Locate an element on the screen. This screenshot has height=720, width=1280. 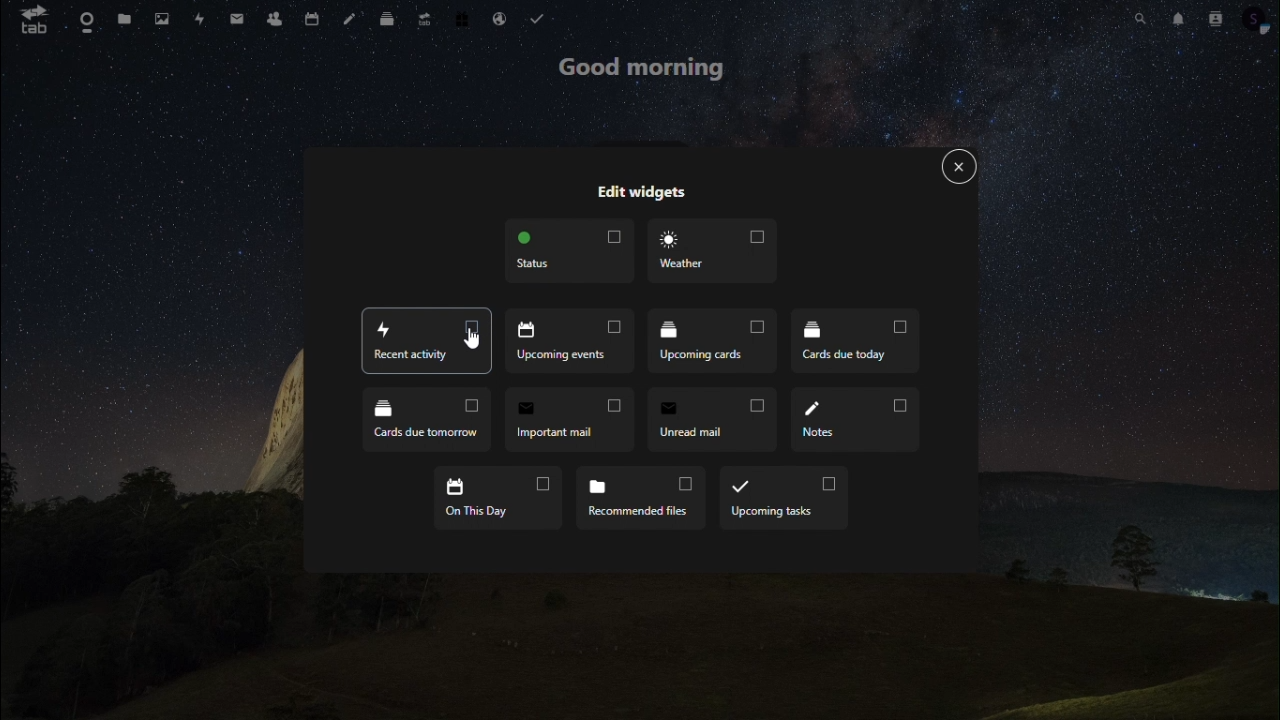
contacts is located at coordinates (276, 19).